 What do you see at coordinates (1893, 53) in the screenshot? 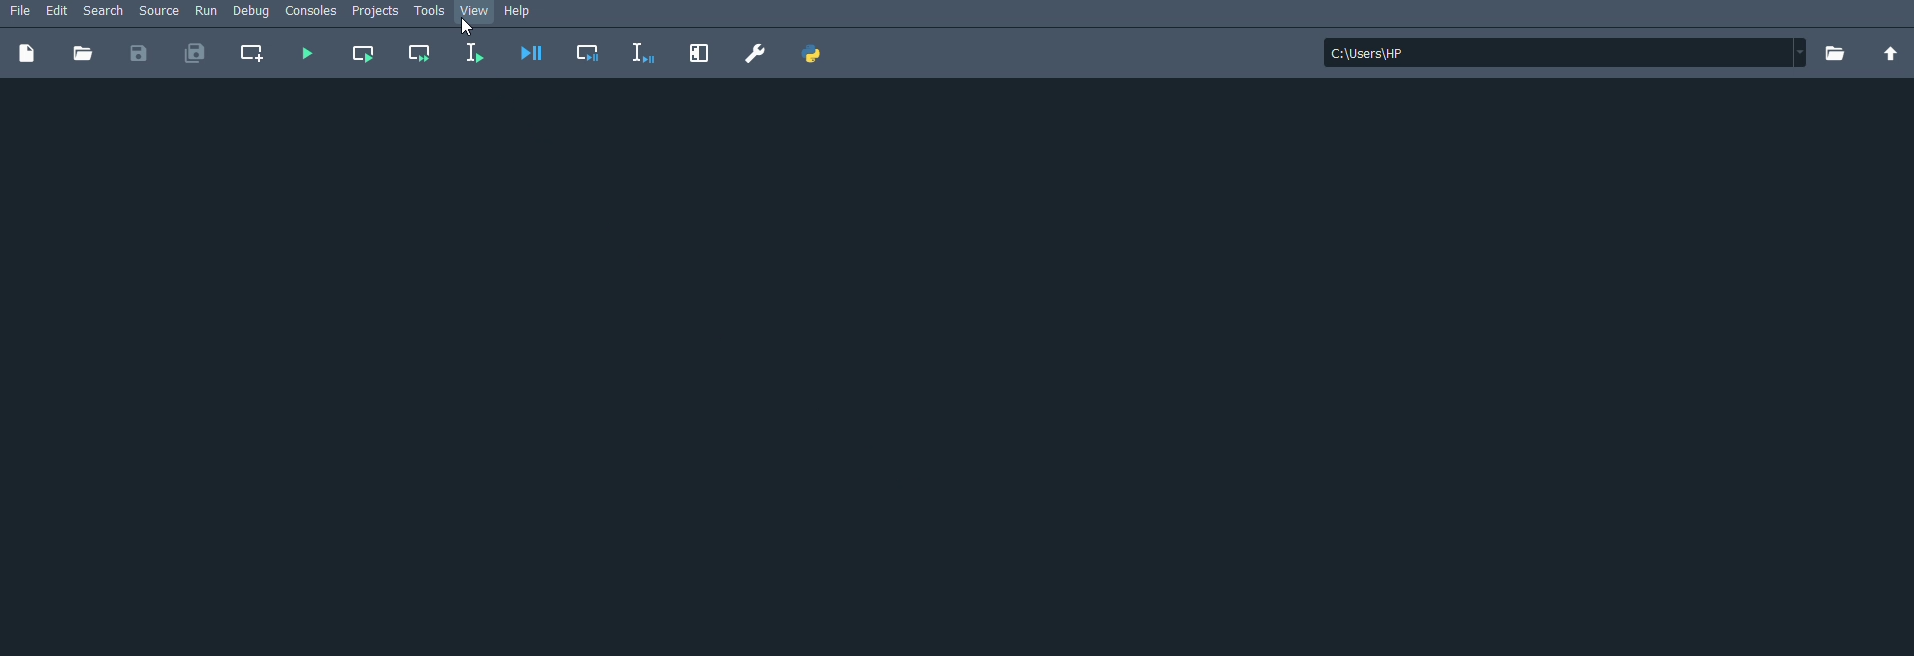
I see `Change to parent directory` at bounding box center [1893, 53].